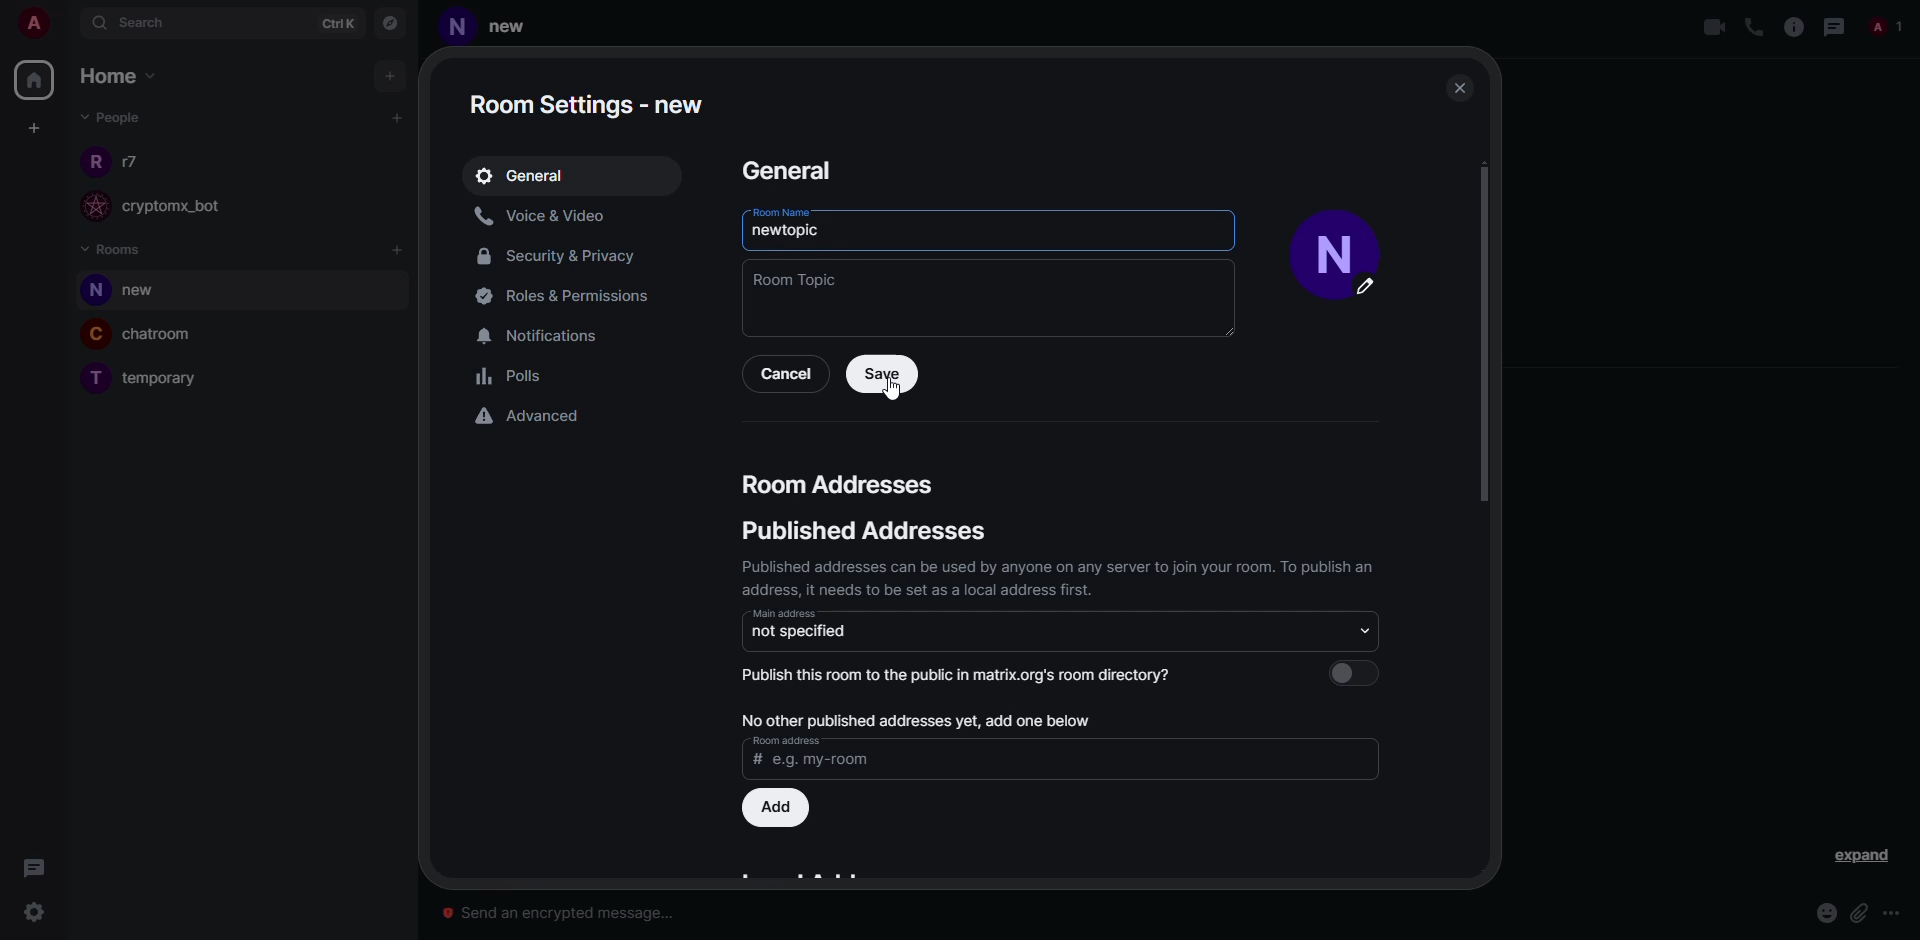  Describe the element at coordinates (91, 206) in the screenshot. I see `profile image` at that location.